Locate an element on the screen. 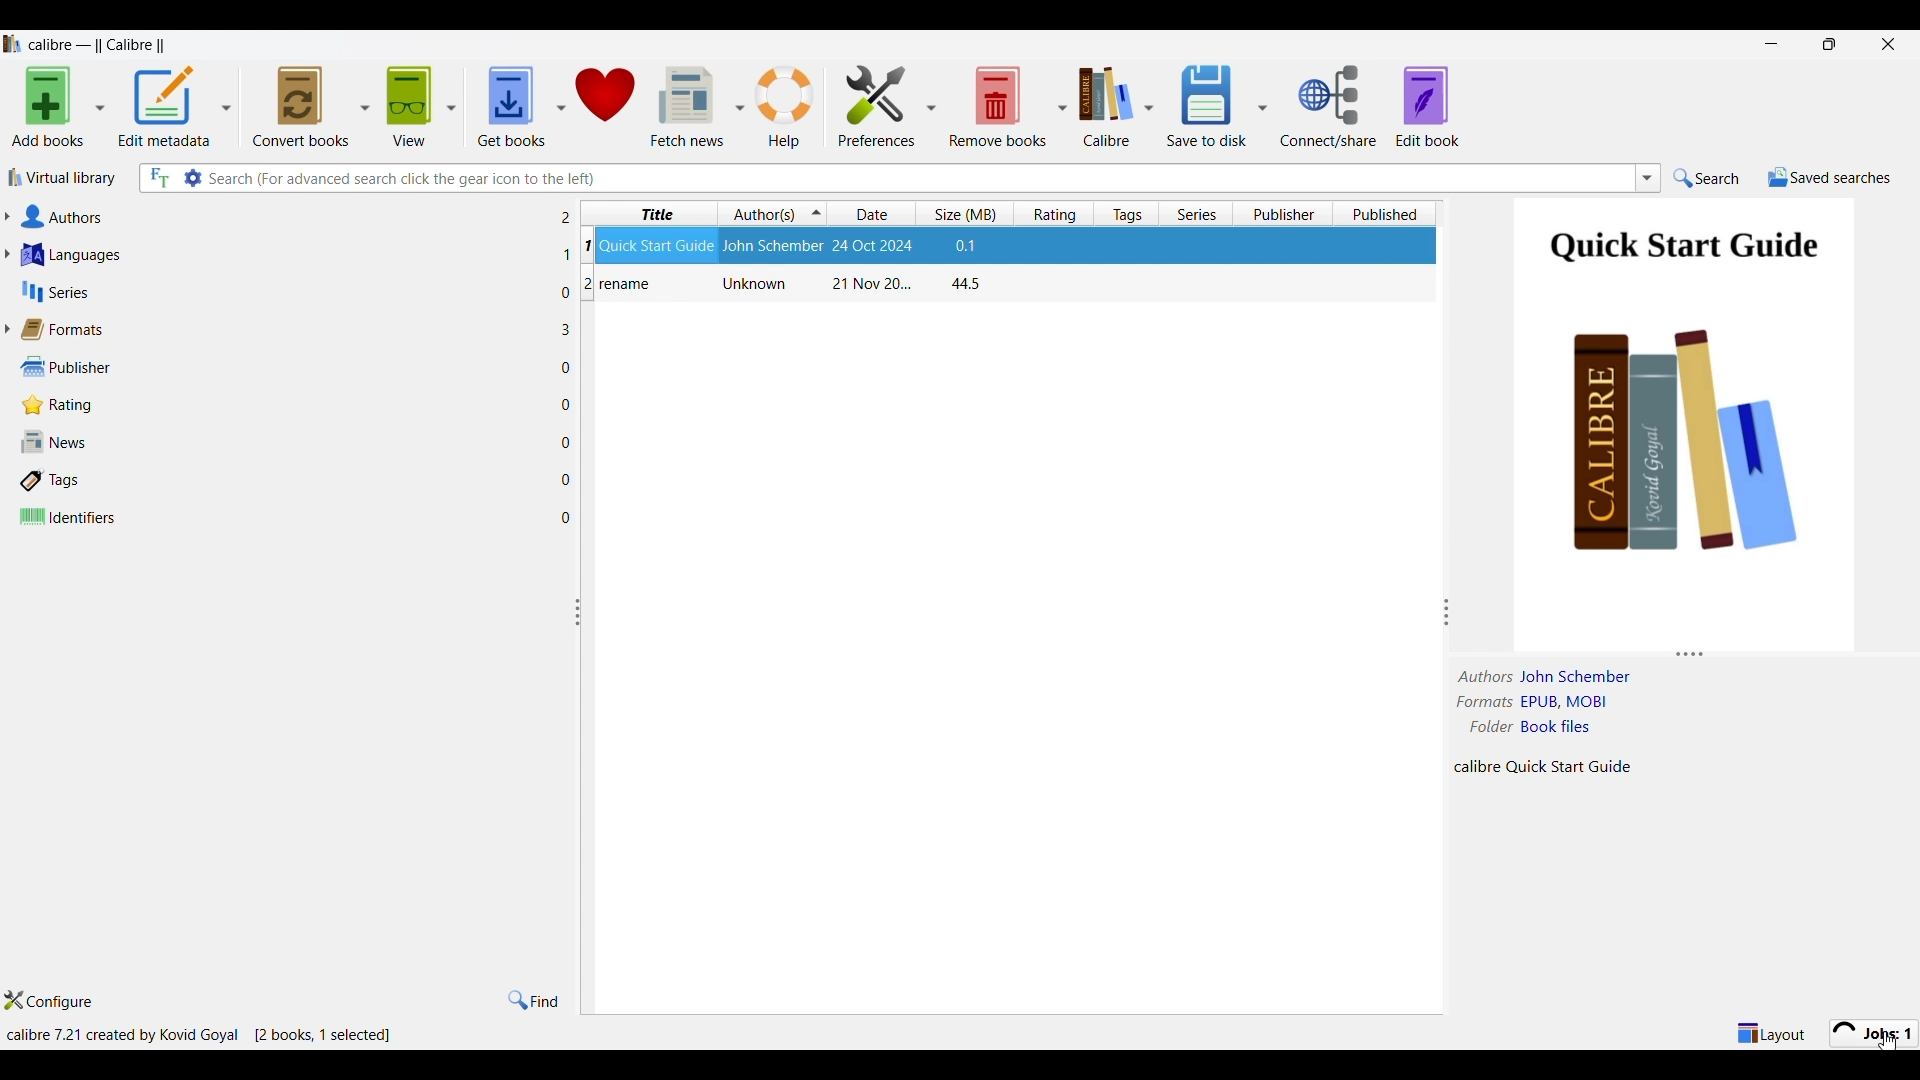 The width and height of the screenshot is (1920, 1080). Details about file is located at coordinates (1546, 767).